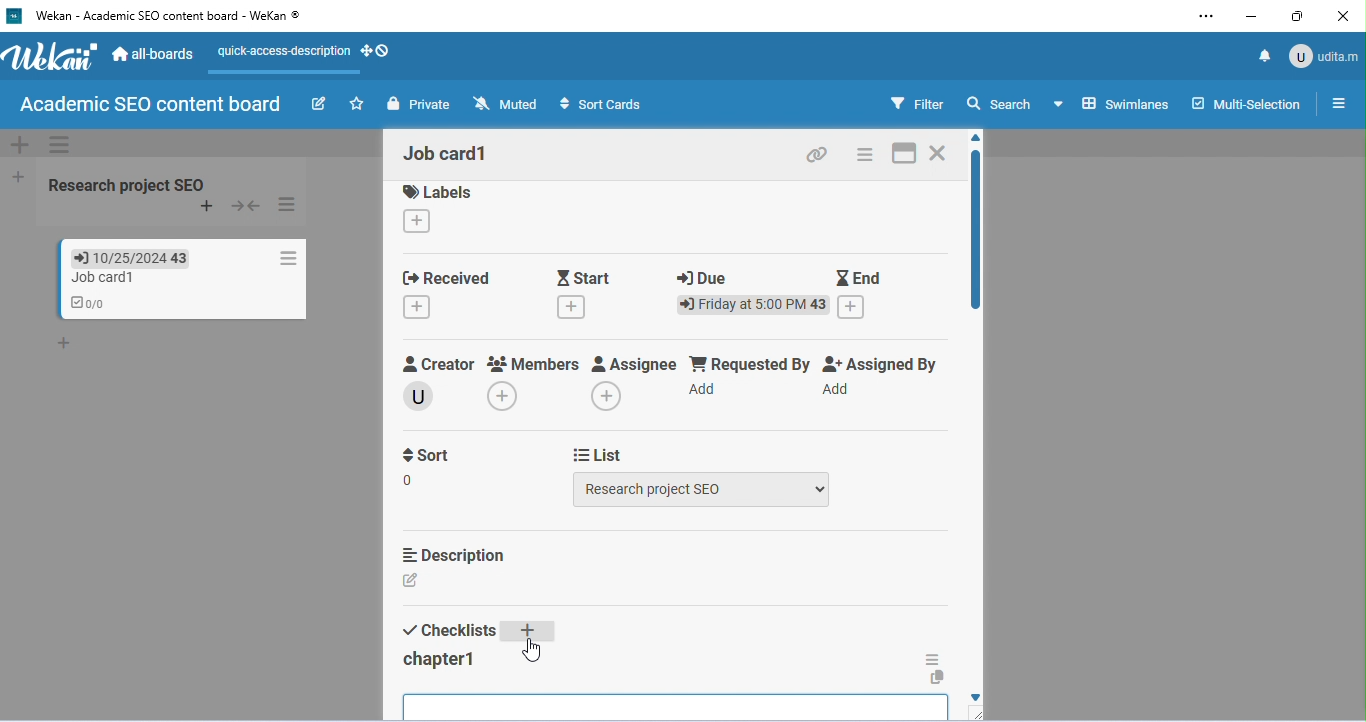 This screenshot has height=722, width=1366. What do you see at coordinates (1262, 55) in the screenshot?
I see `notification` at bounding box center [1262, 55].